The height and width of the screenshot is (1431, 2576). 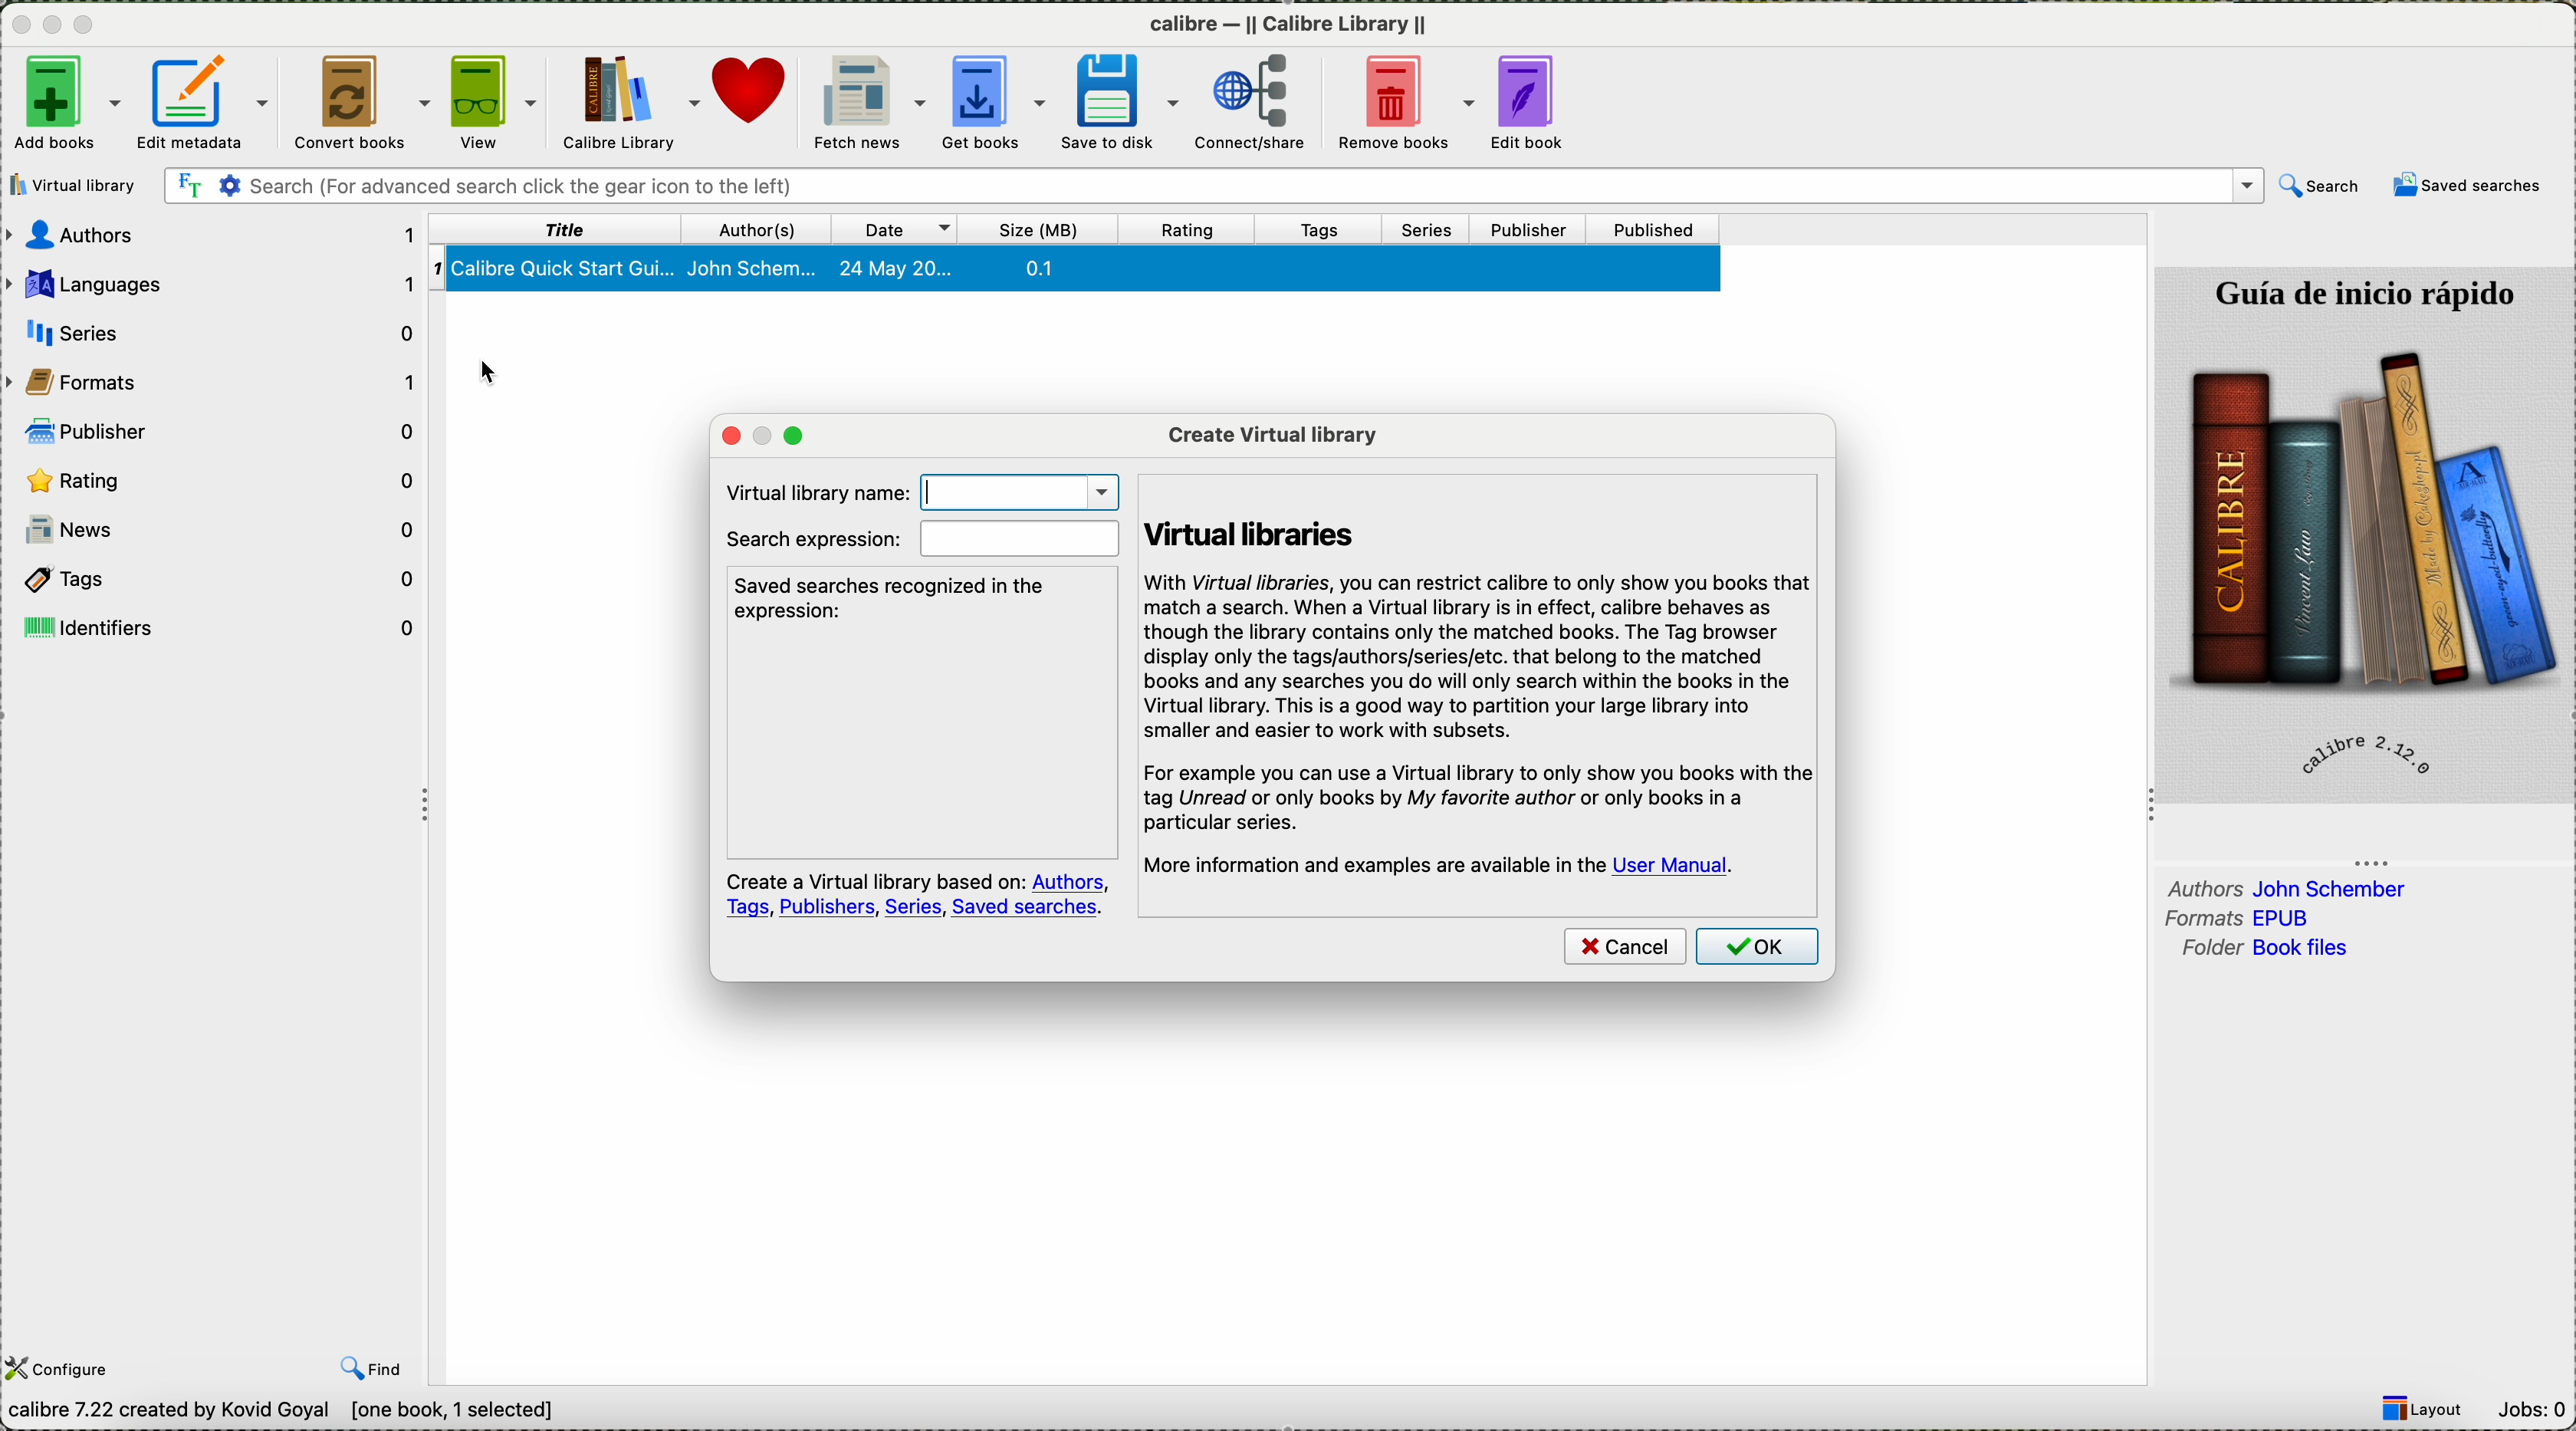 What do you see at coordinates (362, 102) in the screenshot?
I see `convert books` at bounding box center [362, 102].